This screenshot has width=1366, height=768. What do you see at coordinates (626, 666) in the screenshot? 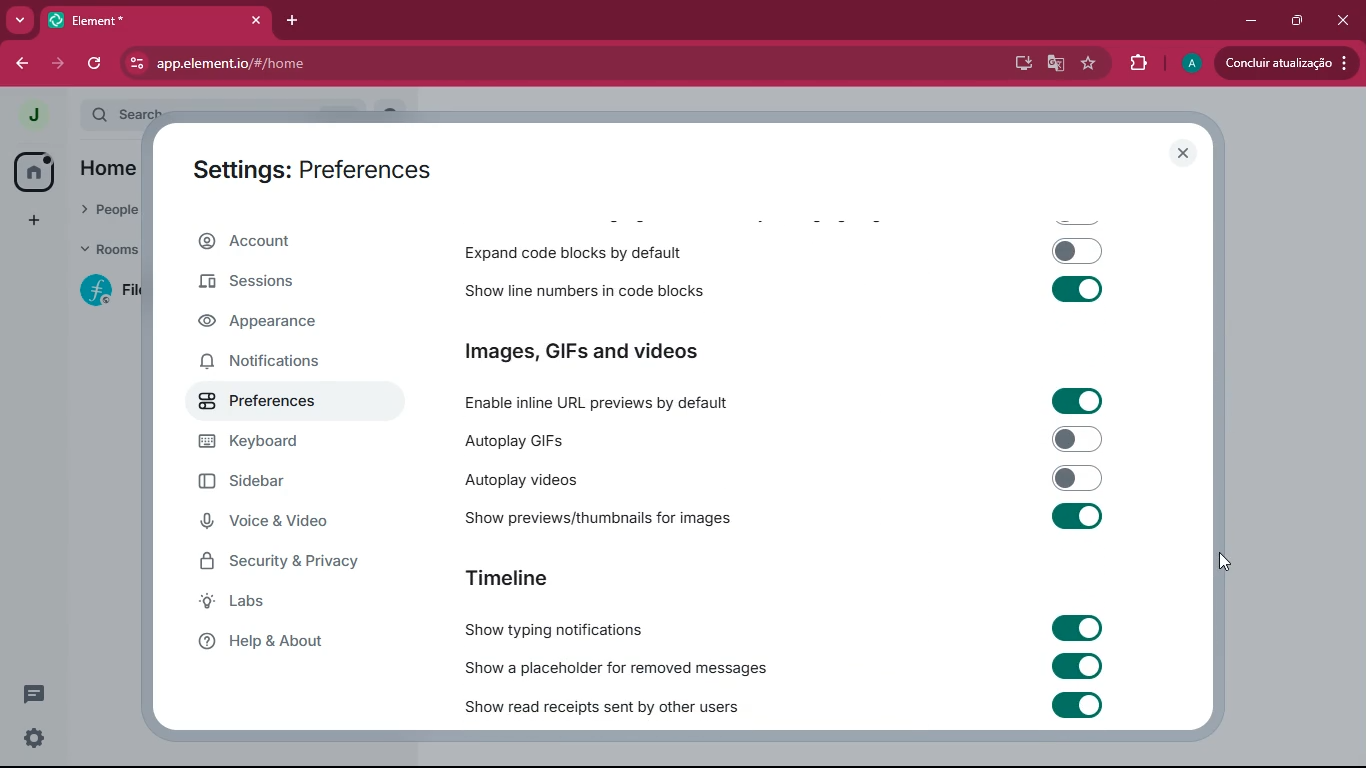
I see `show a placeholder for removed messages` at bounding box center [626, 666].